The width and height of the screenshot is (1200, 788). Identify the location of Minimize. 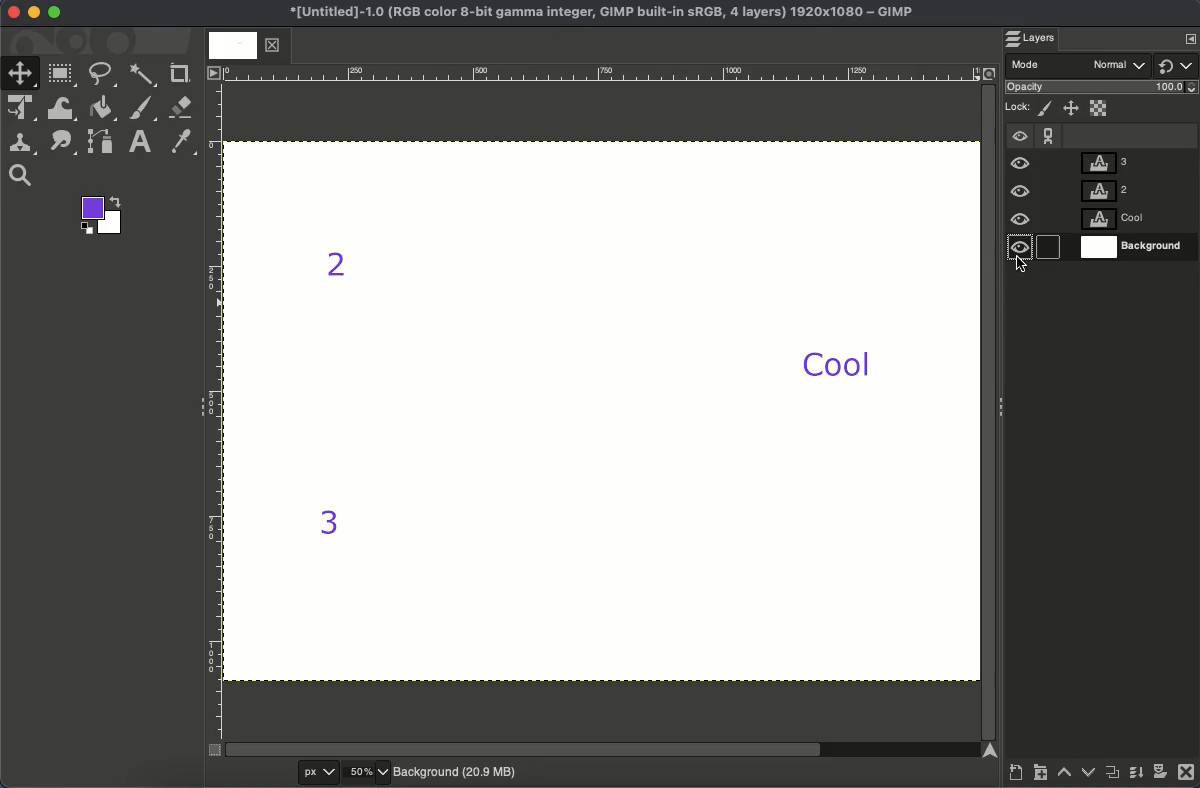
(34, 12).